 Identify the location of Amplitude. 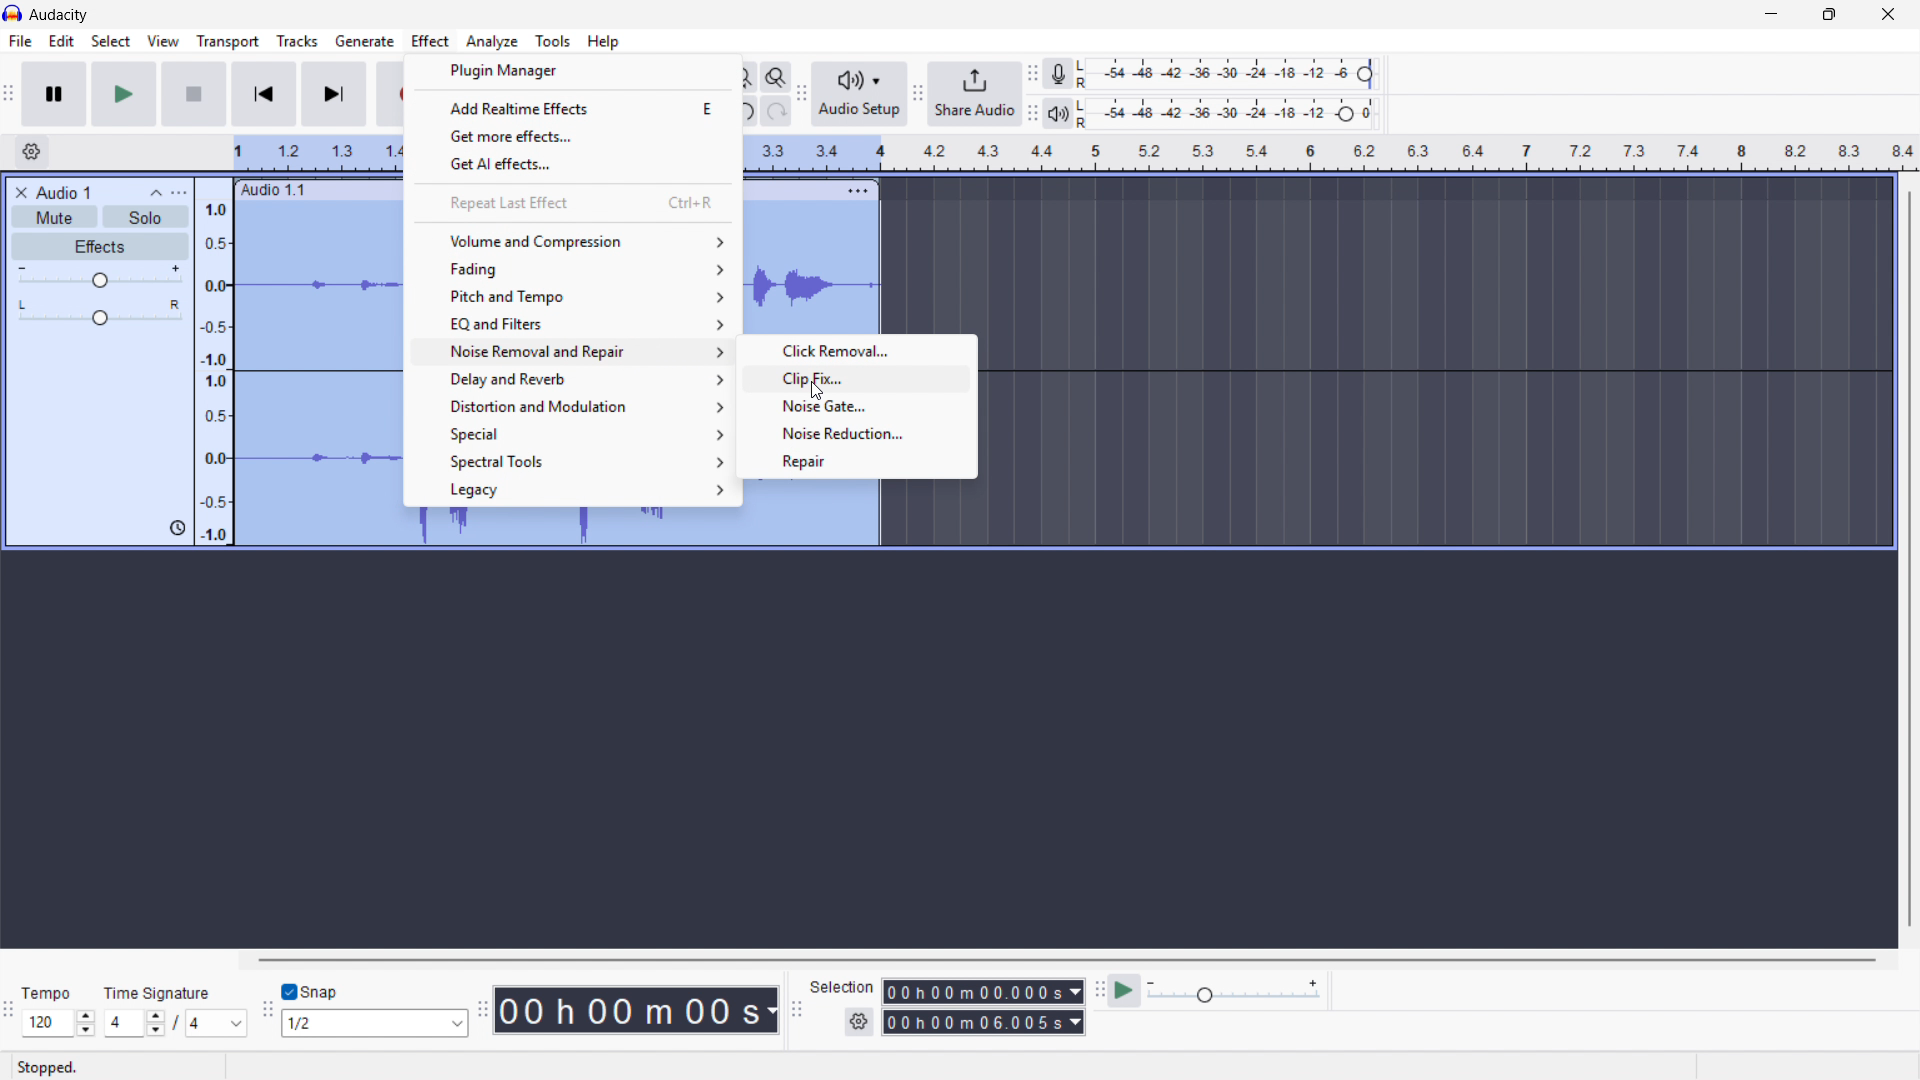
(213, 362).